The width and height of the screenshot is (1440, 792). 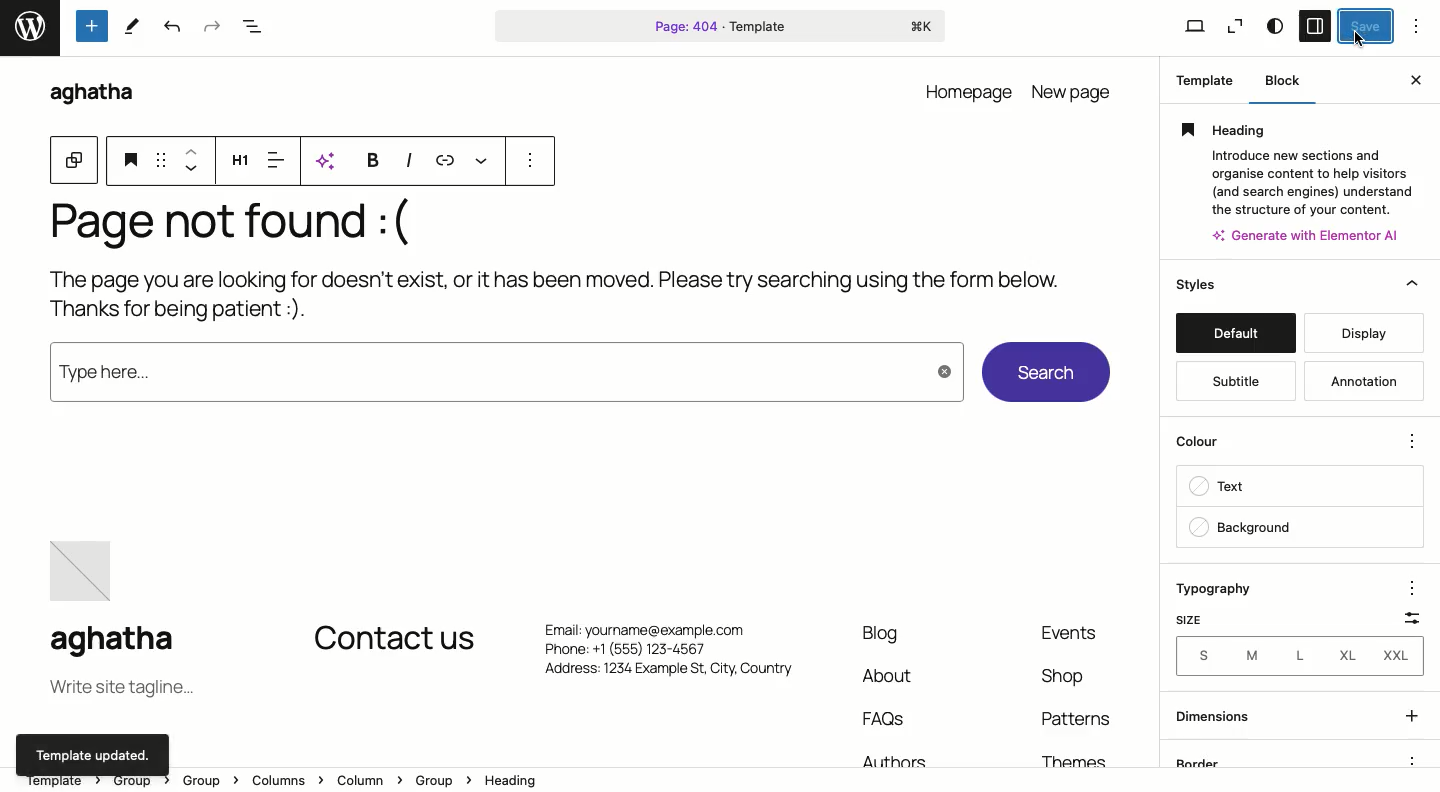 I want to click on tools, so click(x=137, y=25).